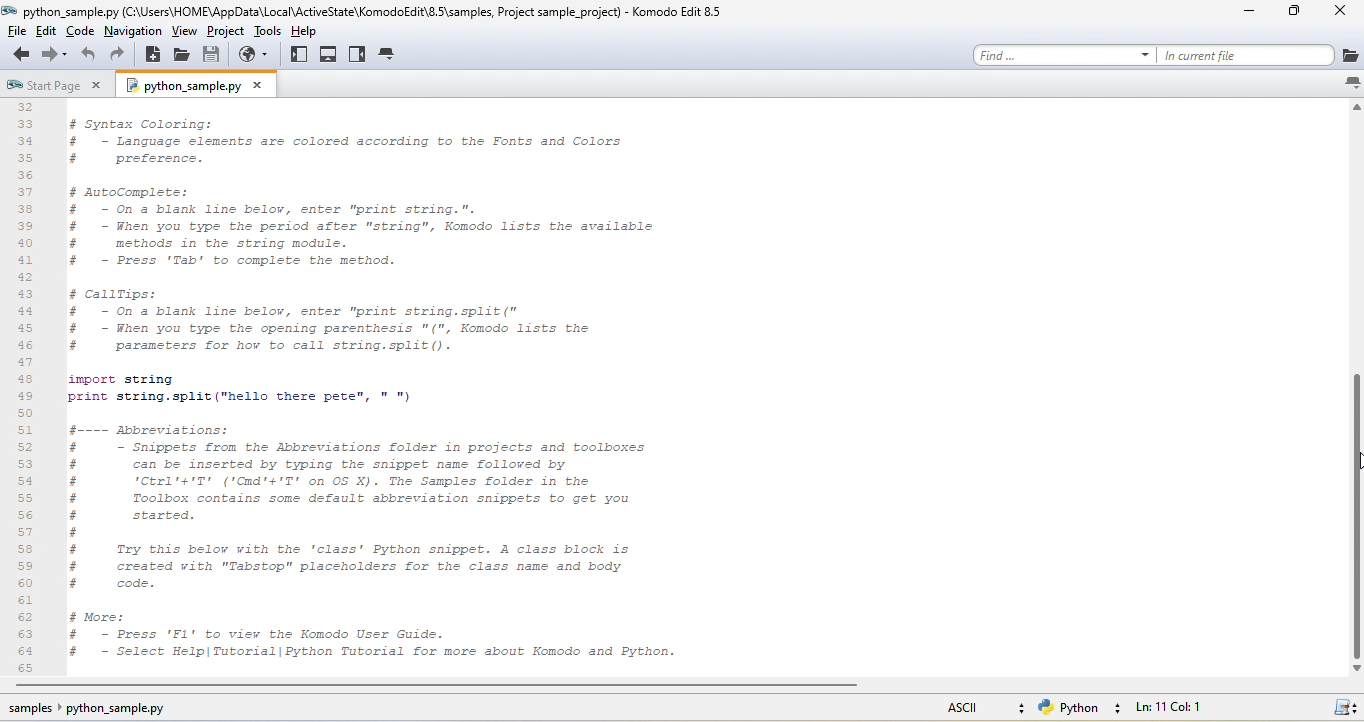  What do you see at coordinates (1288, 14) in the screenshot?
I see `maximize` at bounding box center [1288, 14].